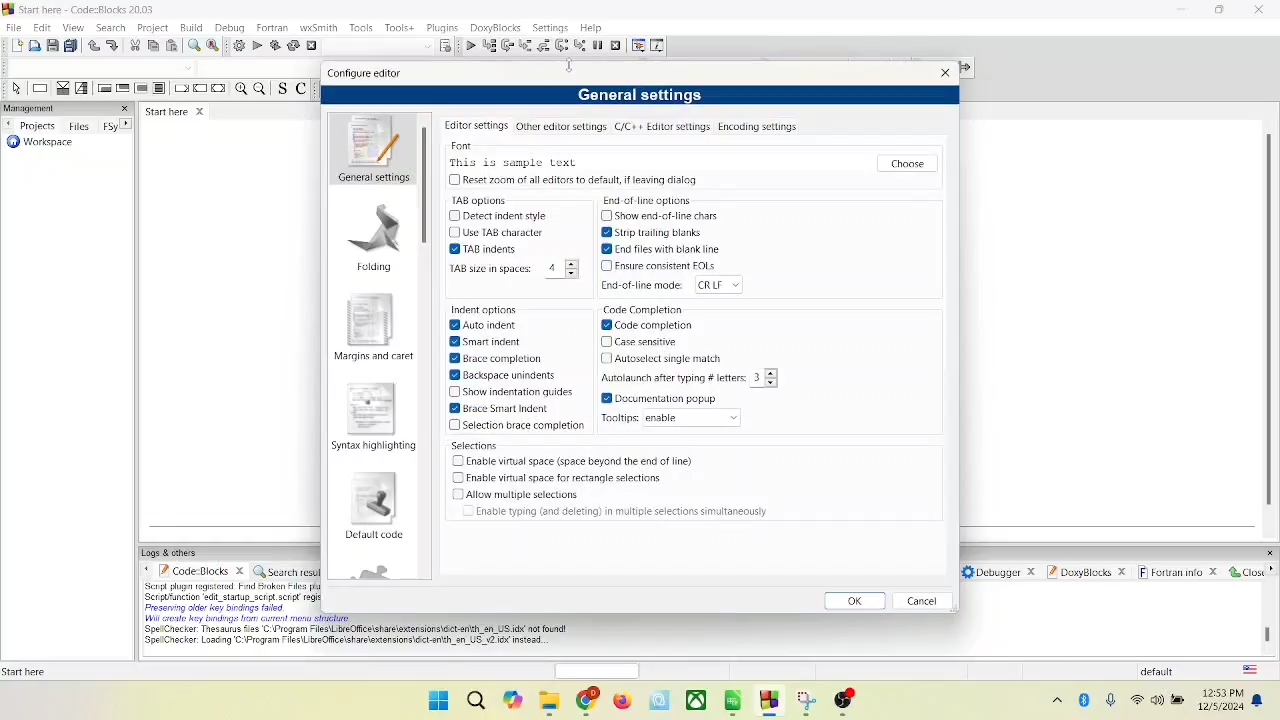 Image resolution: width=1280 pixels, height=720 pixels. I want to click on search, so click(477, 701).